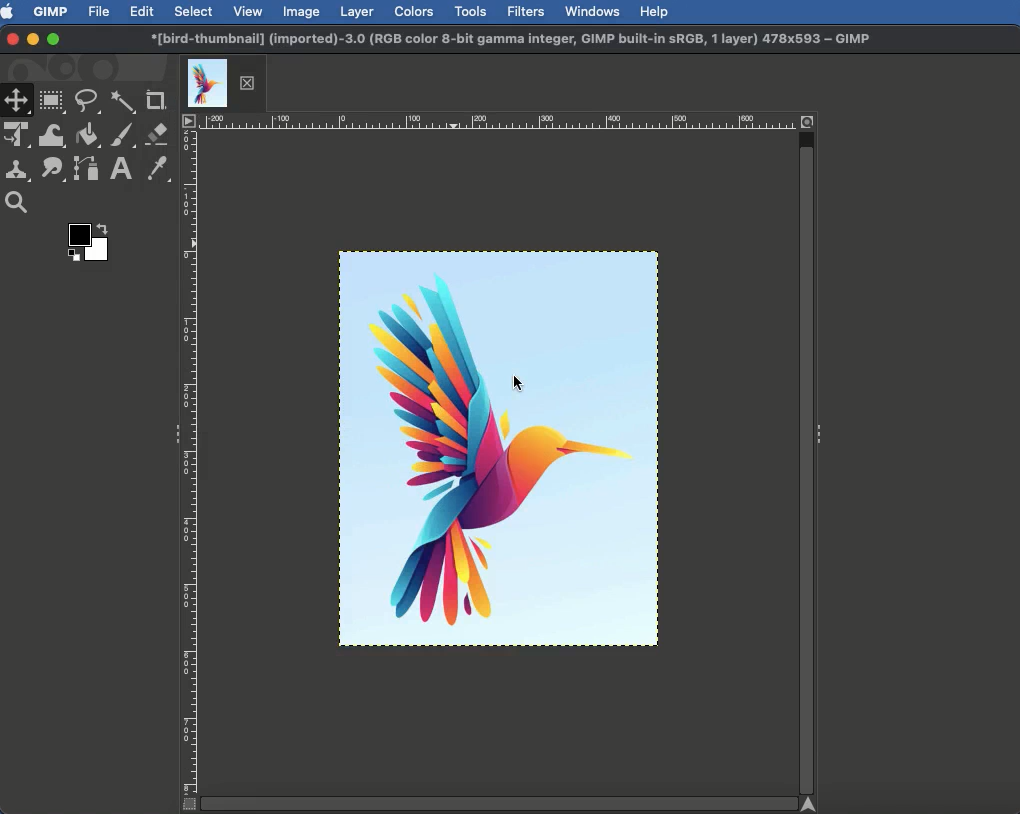 This screenshot has width=1020, height=814. Describe the element at coordinates (656, 12) in the screenshot. I see `Help` at that location.